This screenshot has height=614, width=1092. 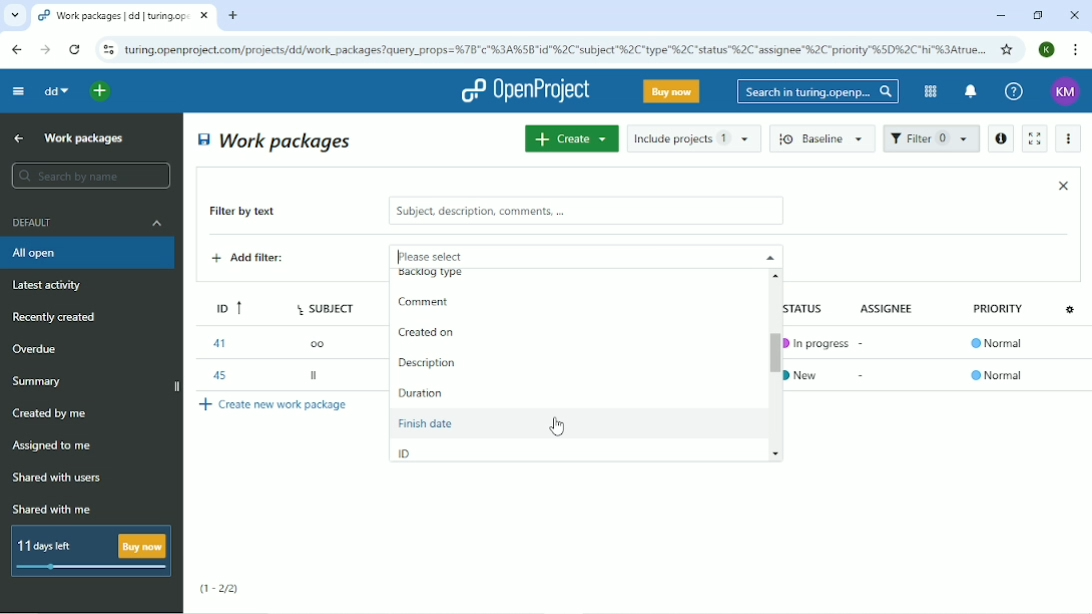 What do you see at coordinates (37, 350) in the screenshot?
I see `Overdue` at bounding box center [37, 350].